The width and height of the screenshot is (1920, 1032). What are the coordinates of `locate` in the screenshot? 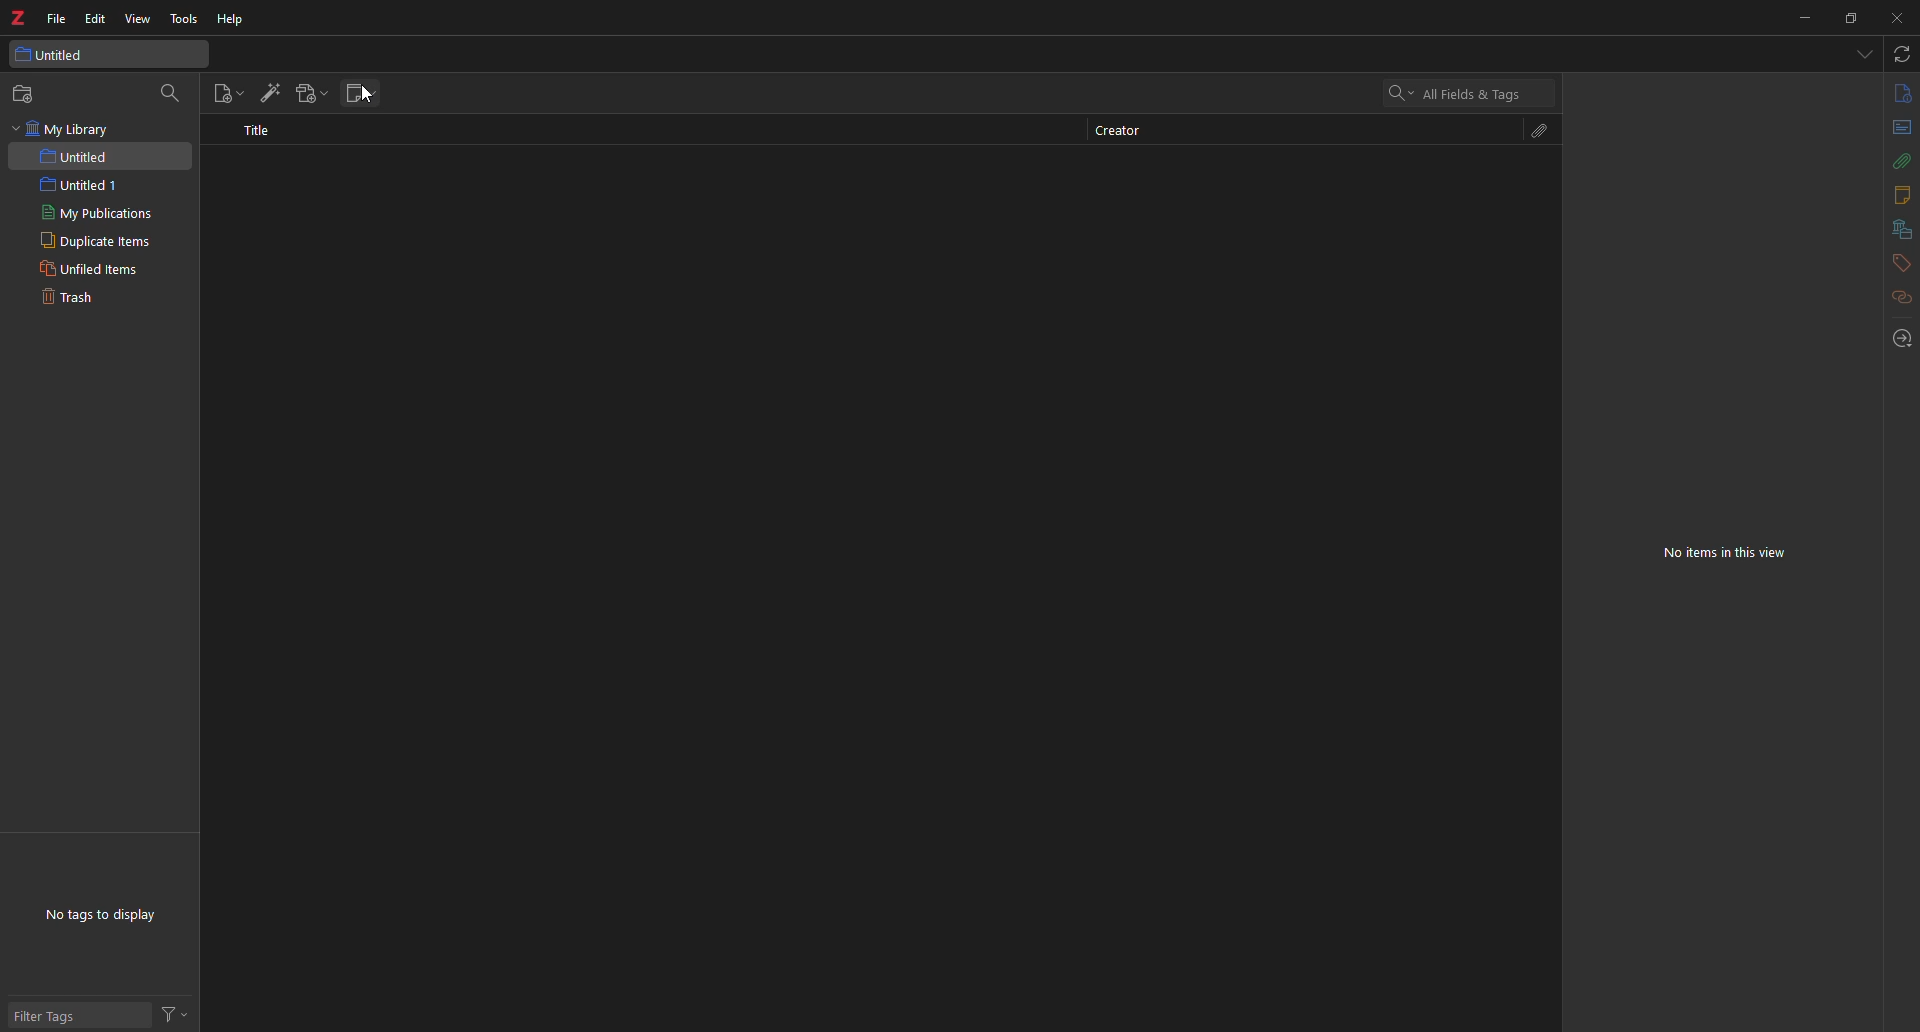 It's located at (1893, 339).